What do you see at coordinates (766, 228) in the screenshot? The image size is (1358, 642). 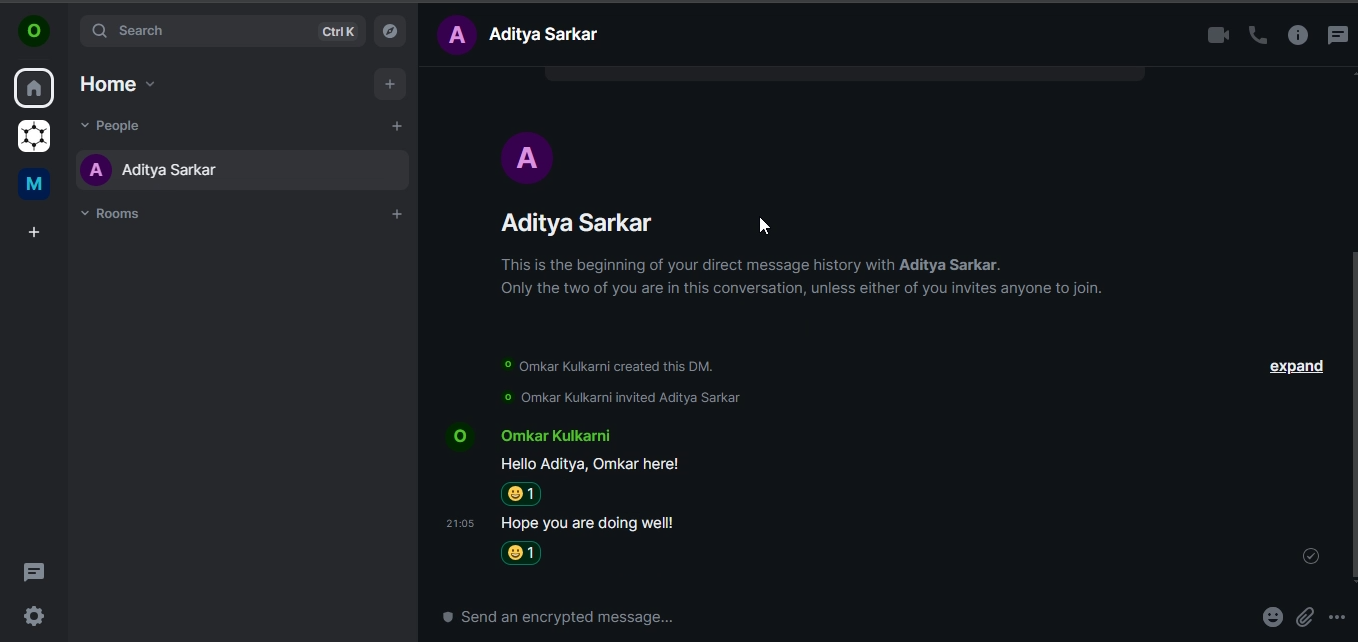 I see `Cursor` at bounding box center [766, 228].